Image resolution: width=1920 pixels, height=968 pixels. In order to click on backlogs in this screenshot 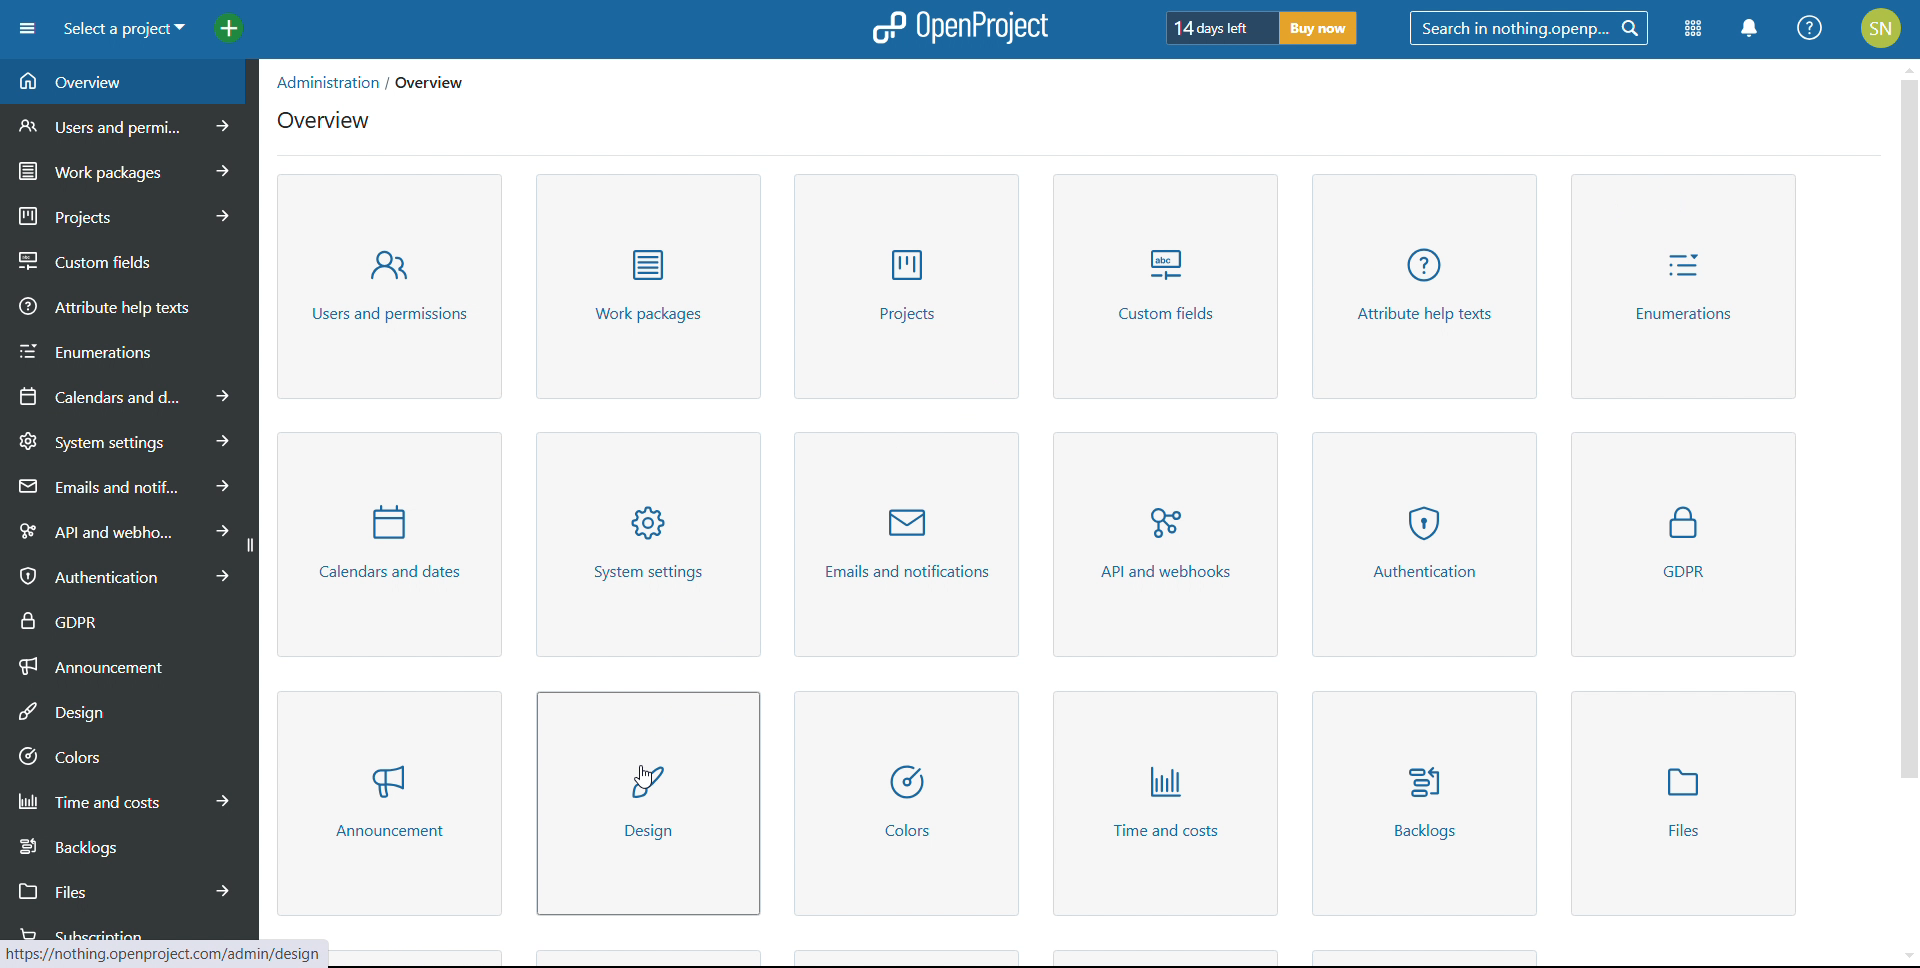, I will do `click(1421, 802)`.